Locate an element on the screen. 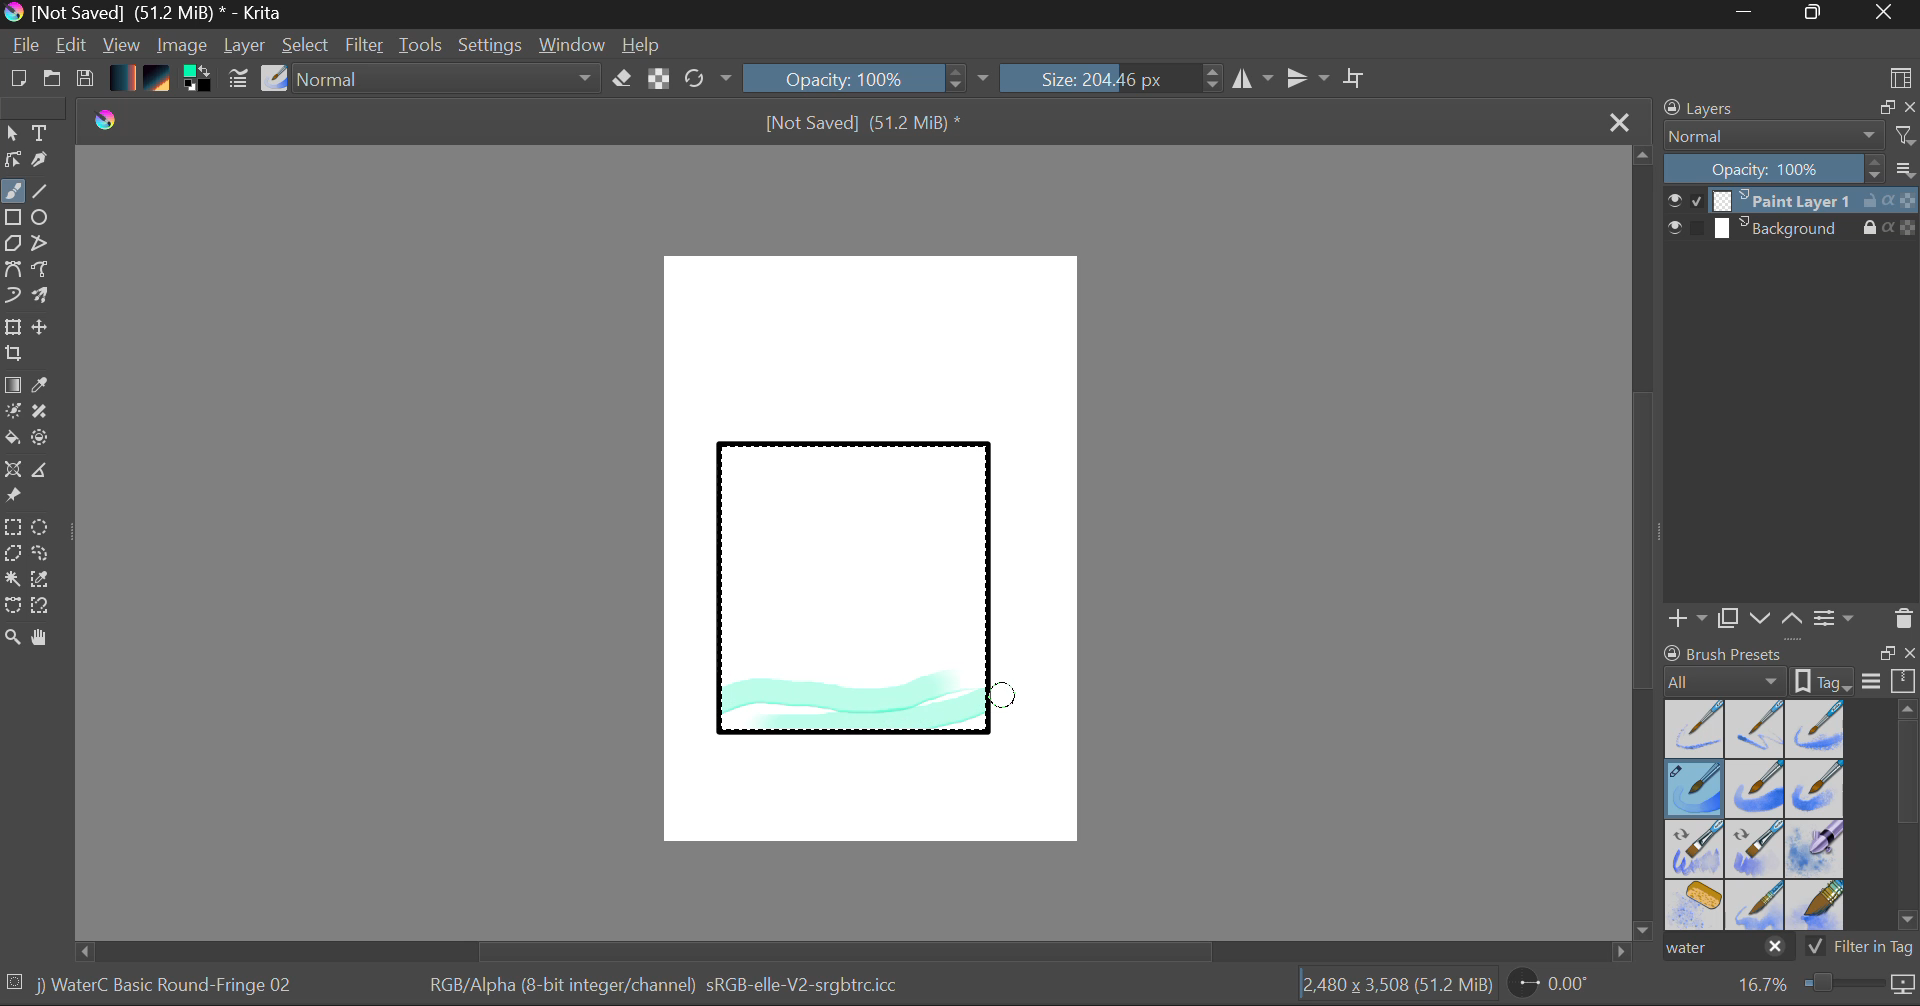  Horizontal Mirror Flip is located at coordinates (1312, 80).